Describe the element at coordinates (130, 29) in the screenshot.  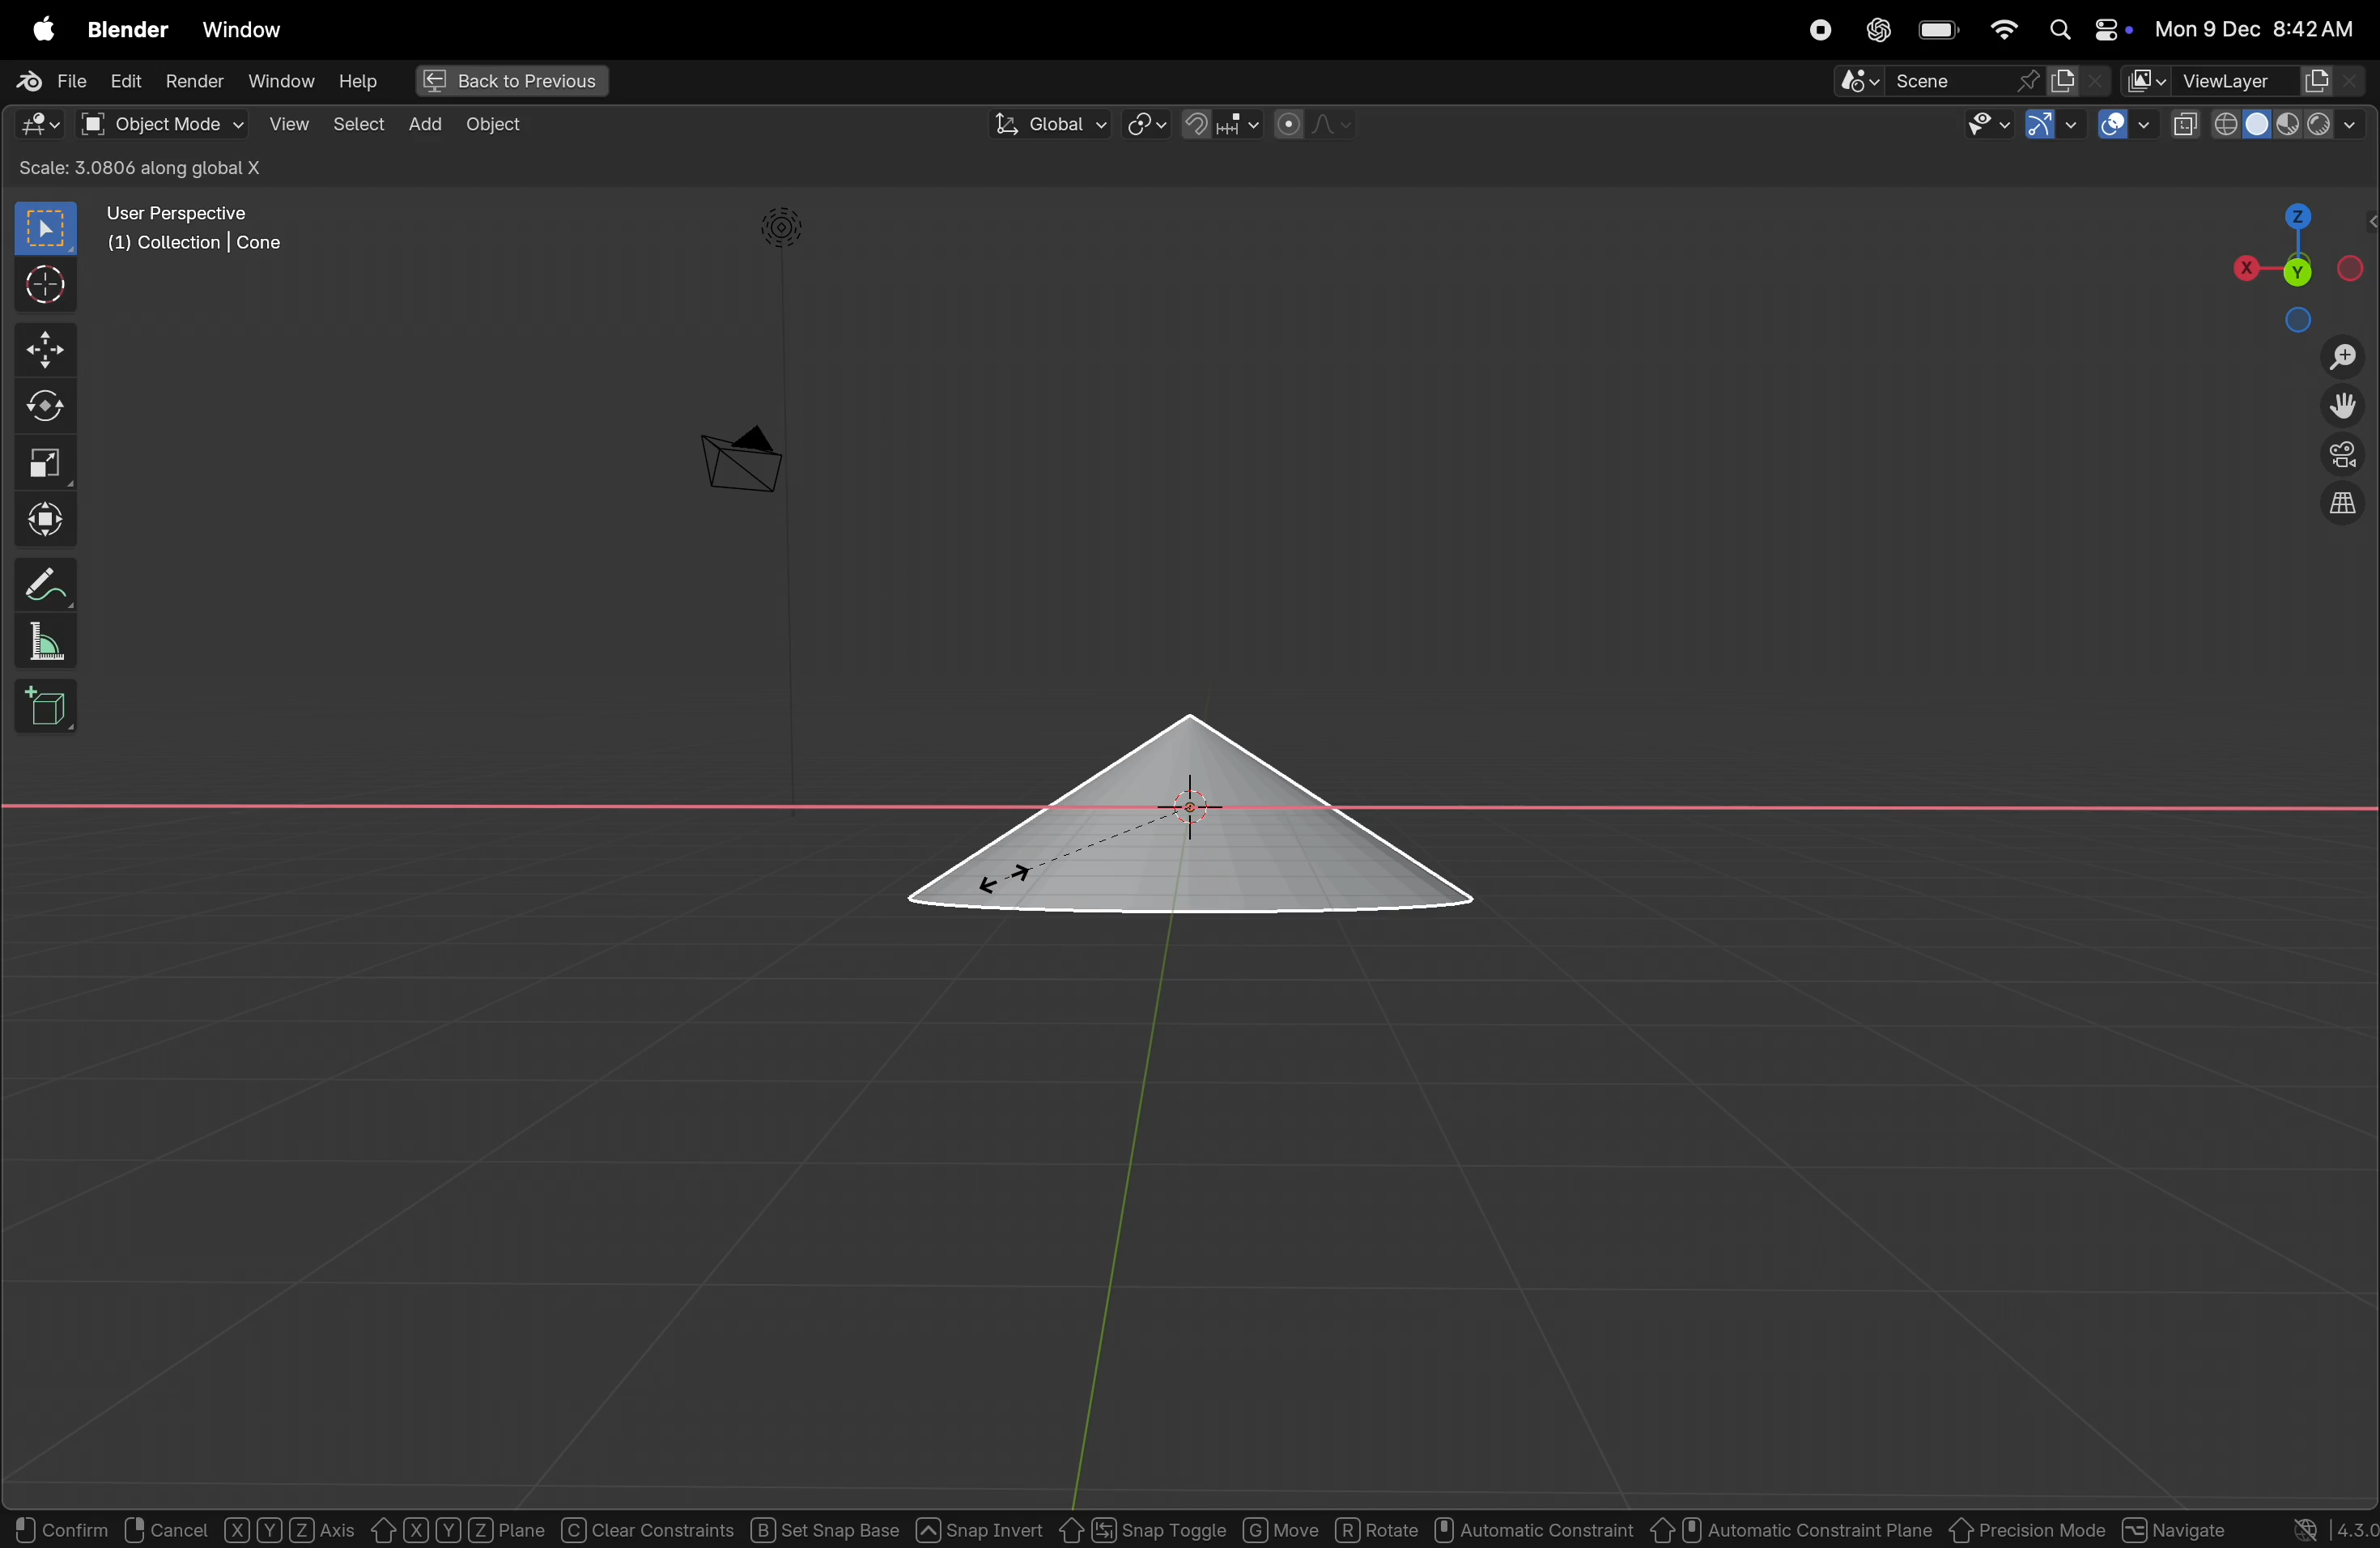
I see `Blender` at that location.